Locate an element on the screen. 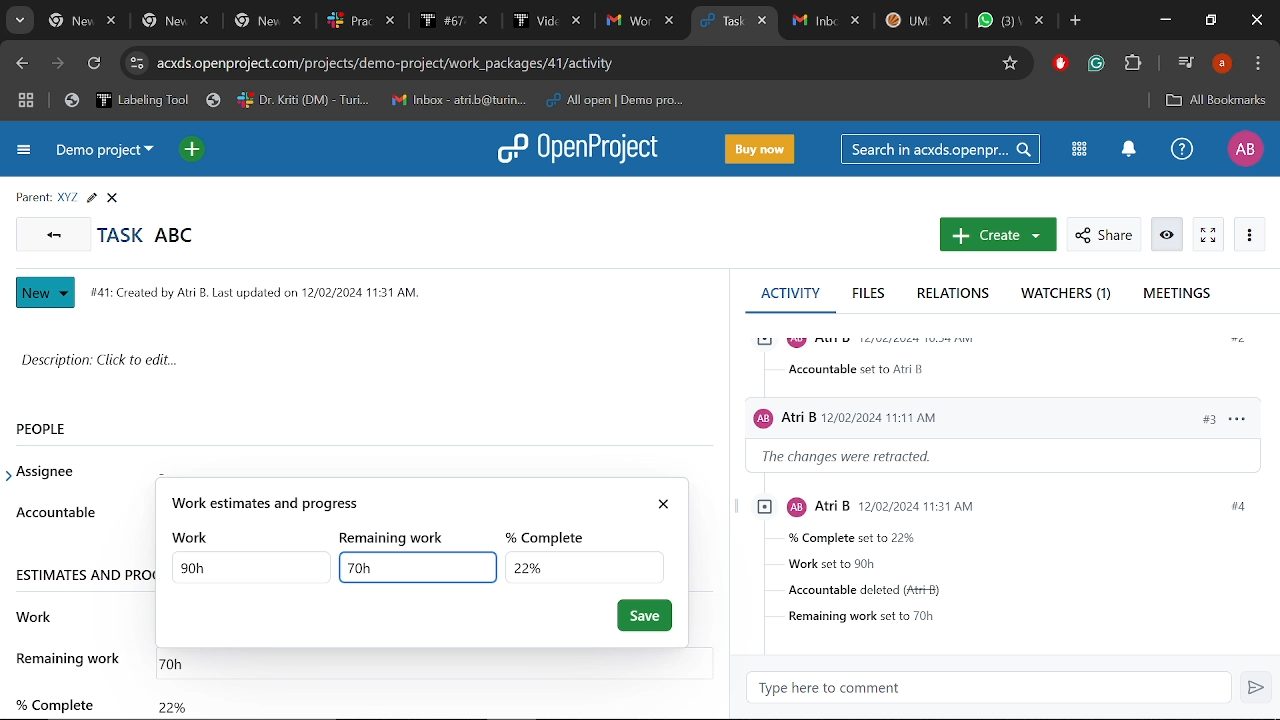 The image size is (1280, 720). Files is located at coordinates (870, 295).